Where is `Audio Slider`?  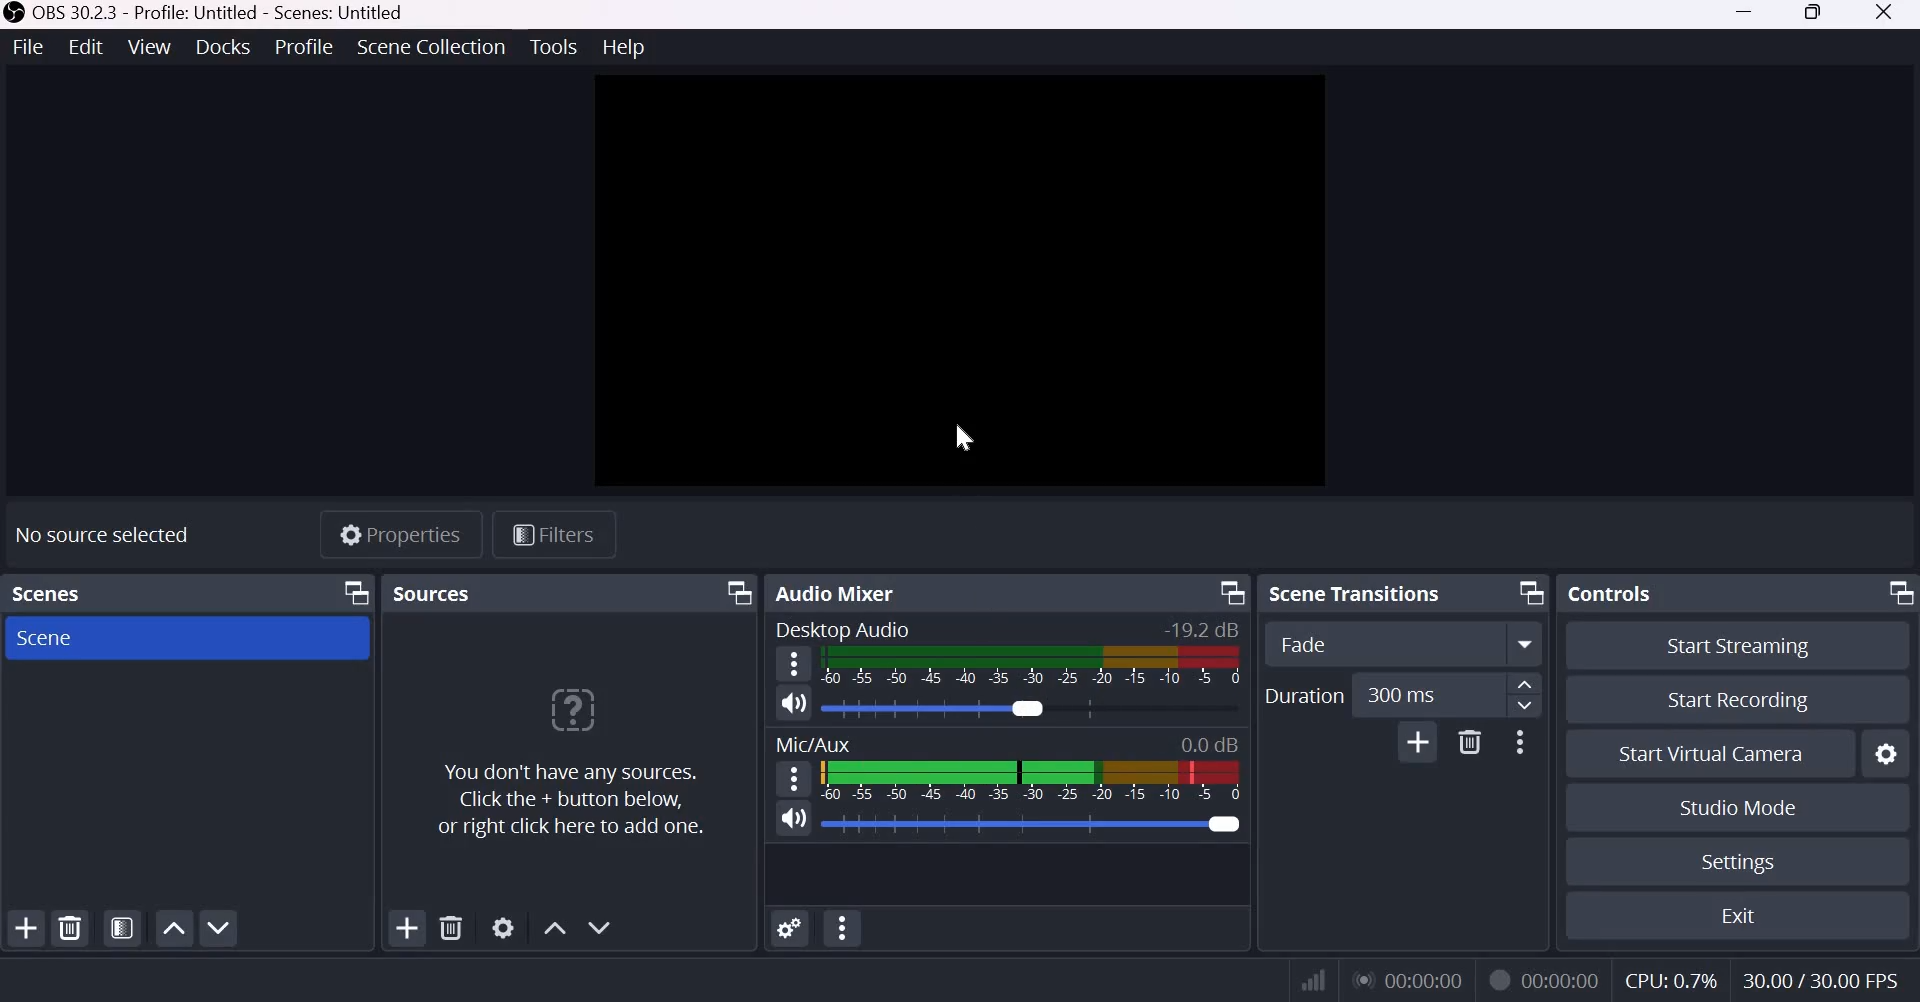 Audio Slider is located at coordinates (937, 707).